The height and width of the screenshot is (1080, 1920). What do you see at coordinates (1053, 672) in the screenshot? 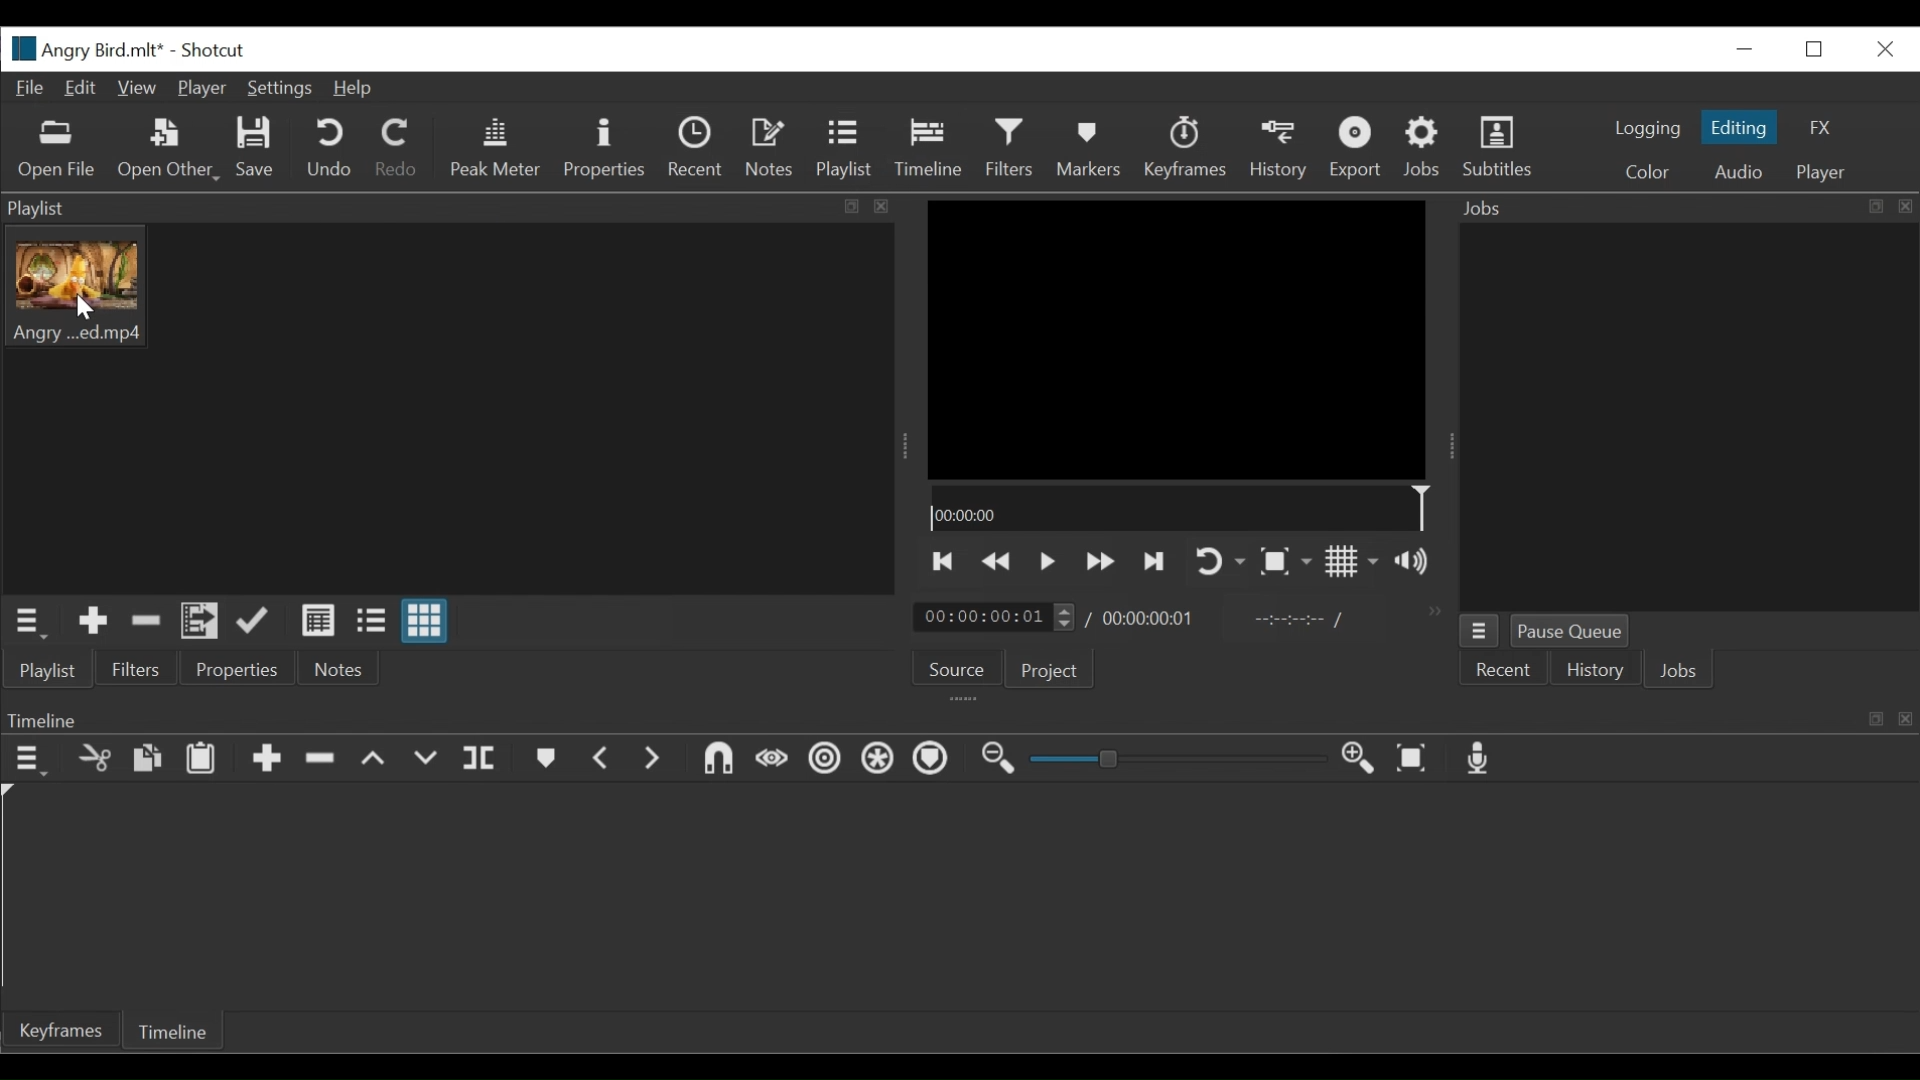
I see `Project` at bounding box center [1053, 672].